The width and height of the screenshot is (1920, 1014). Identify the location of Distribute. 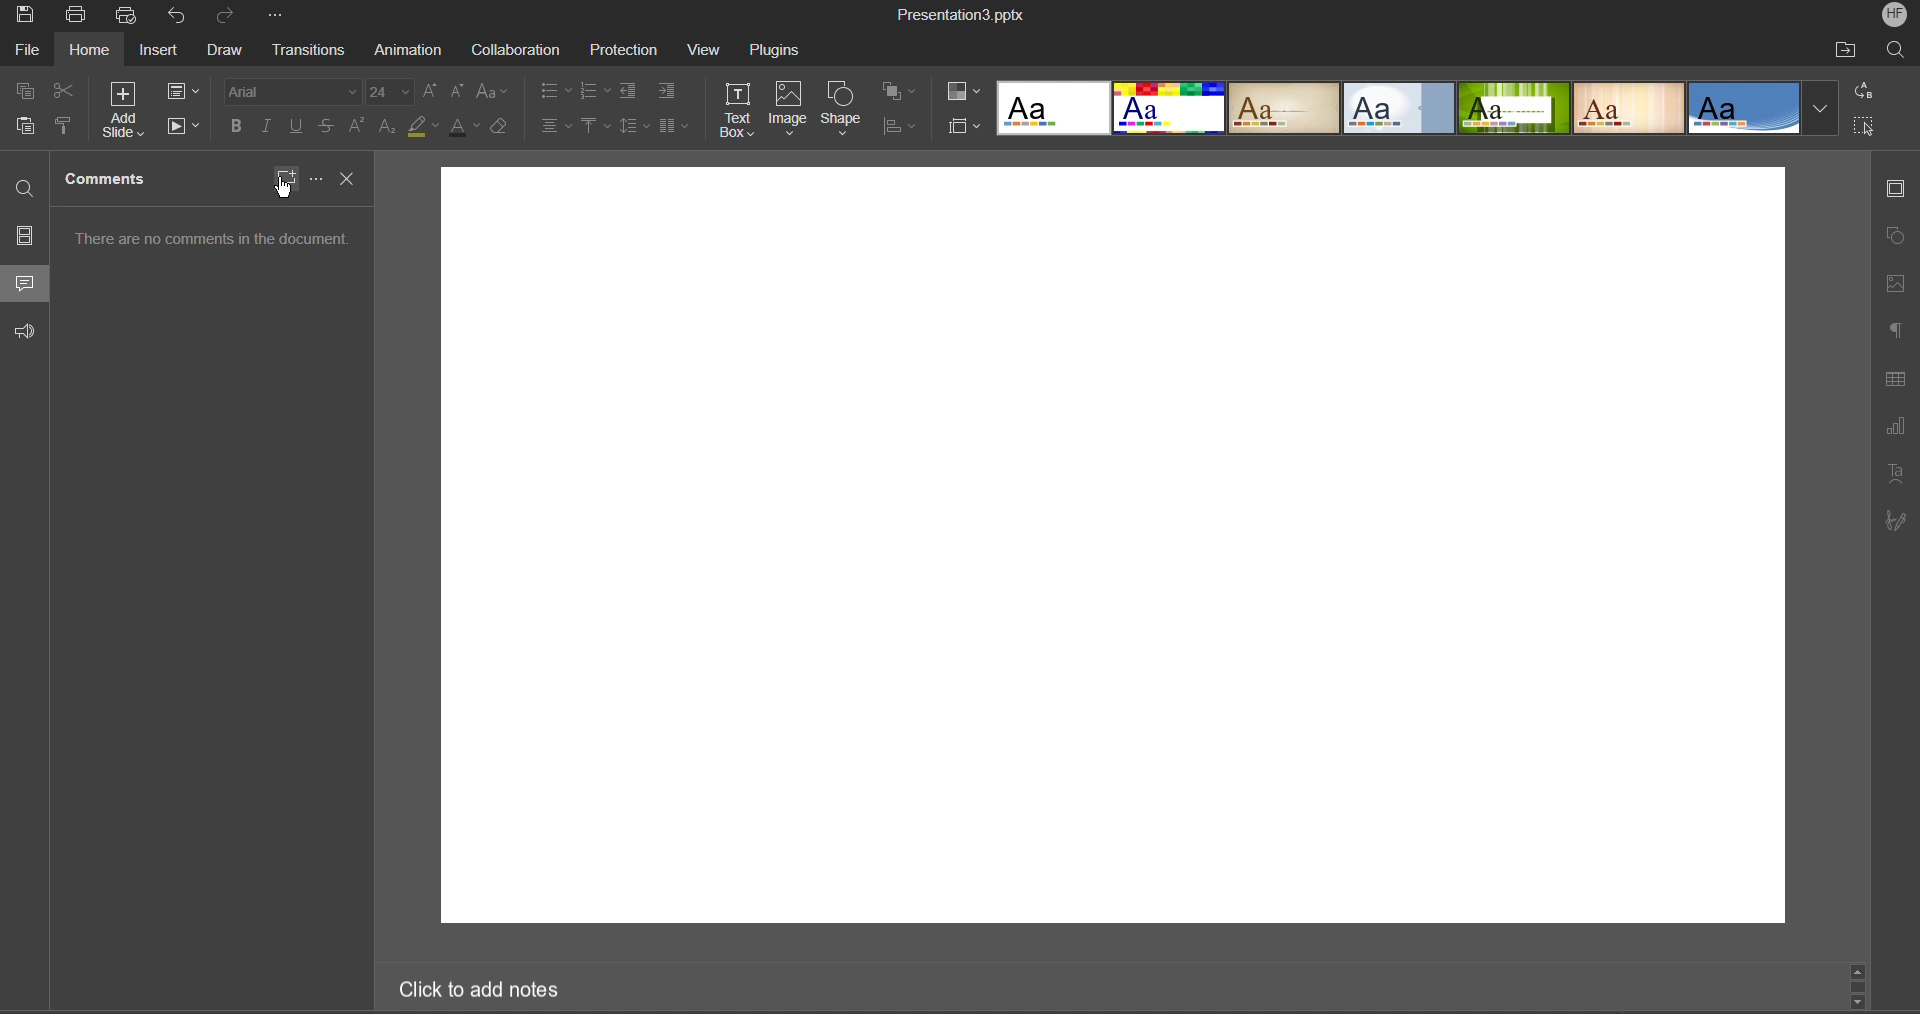
(897, 127).